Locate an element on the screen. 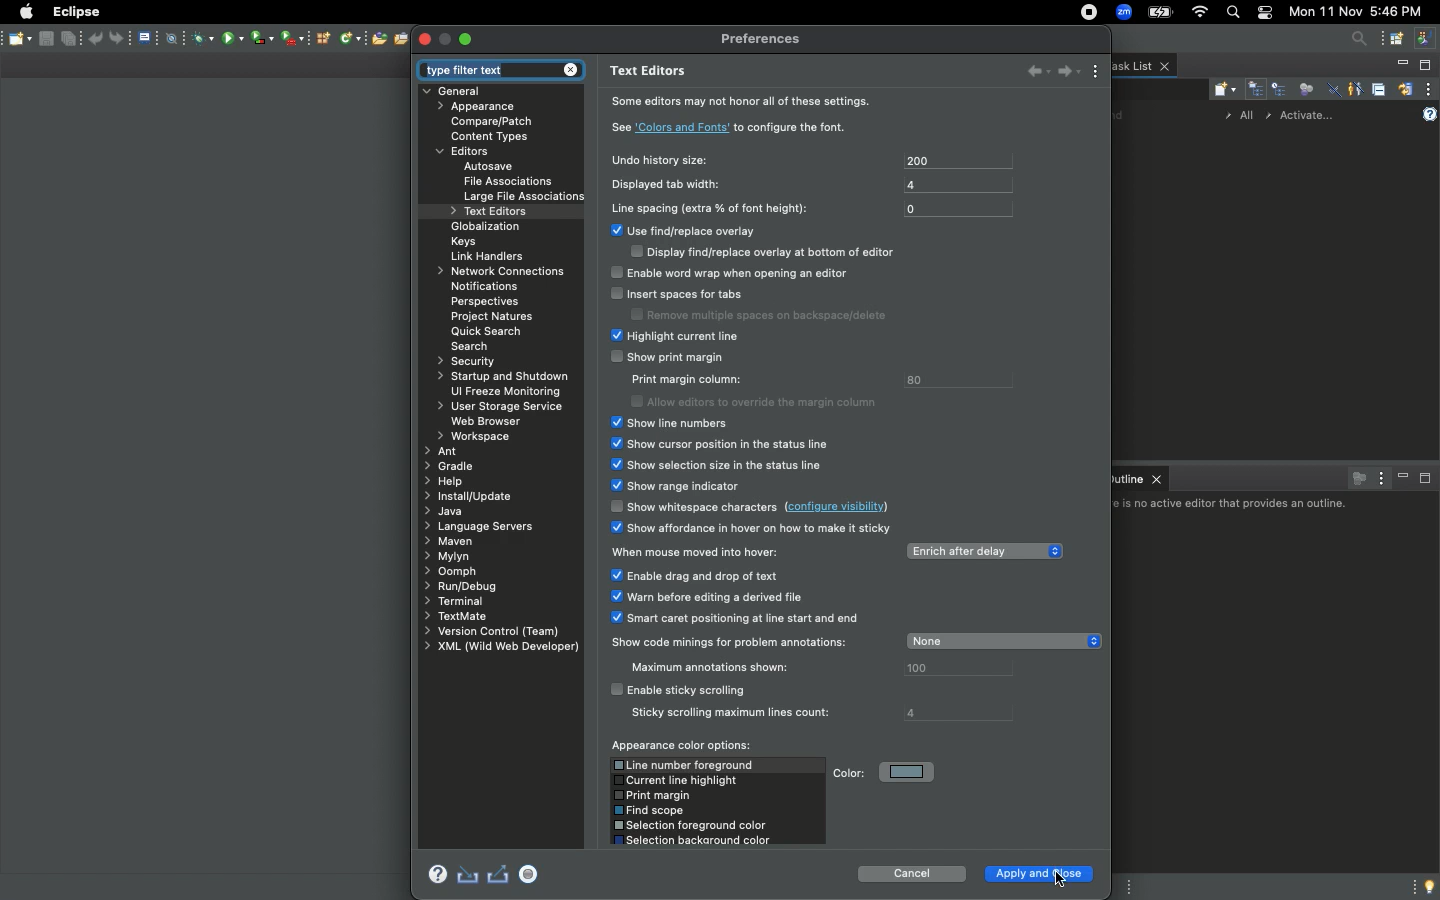 Image resolution: width=1440 pixels, height=900 pixels. Preferences is located at coordinates (765, 41).